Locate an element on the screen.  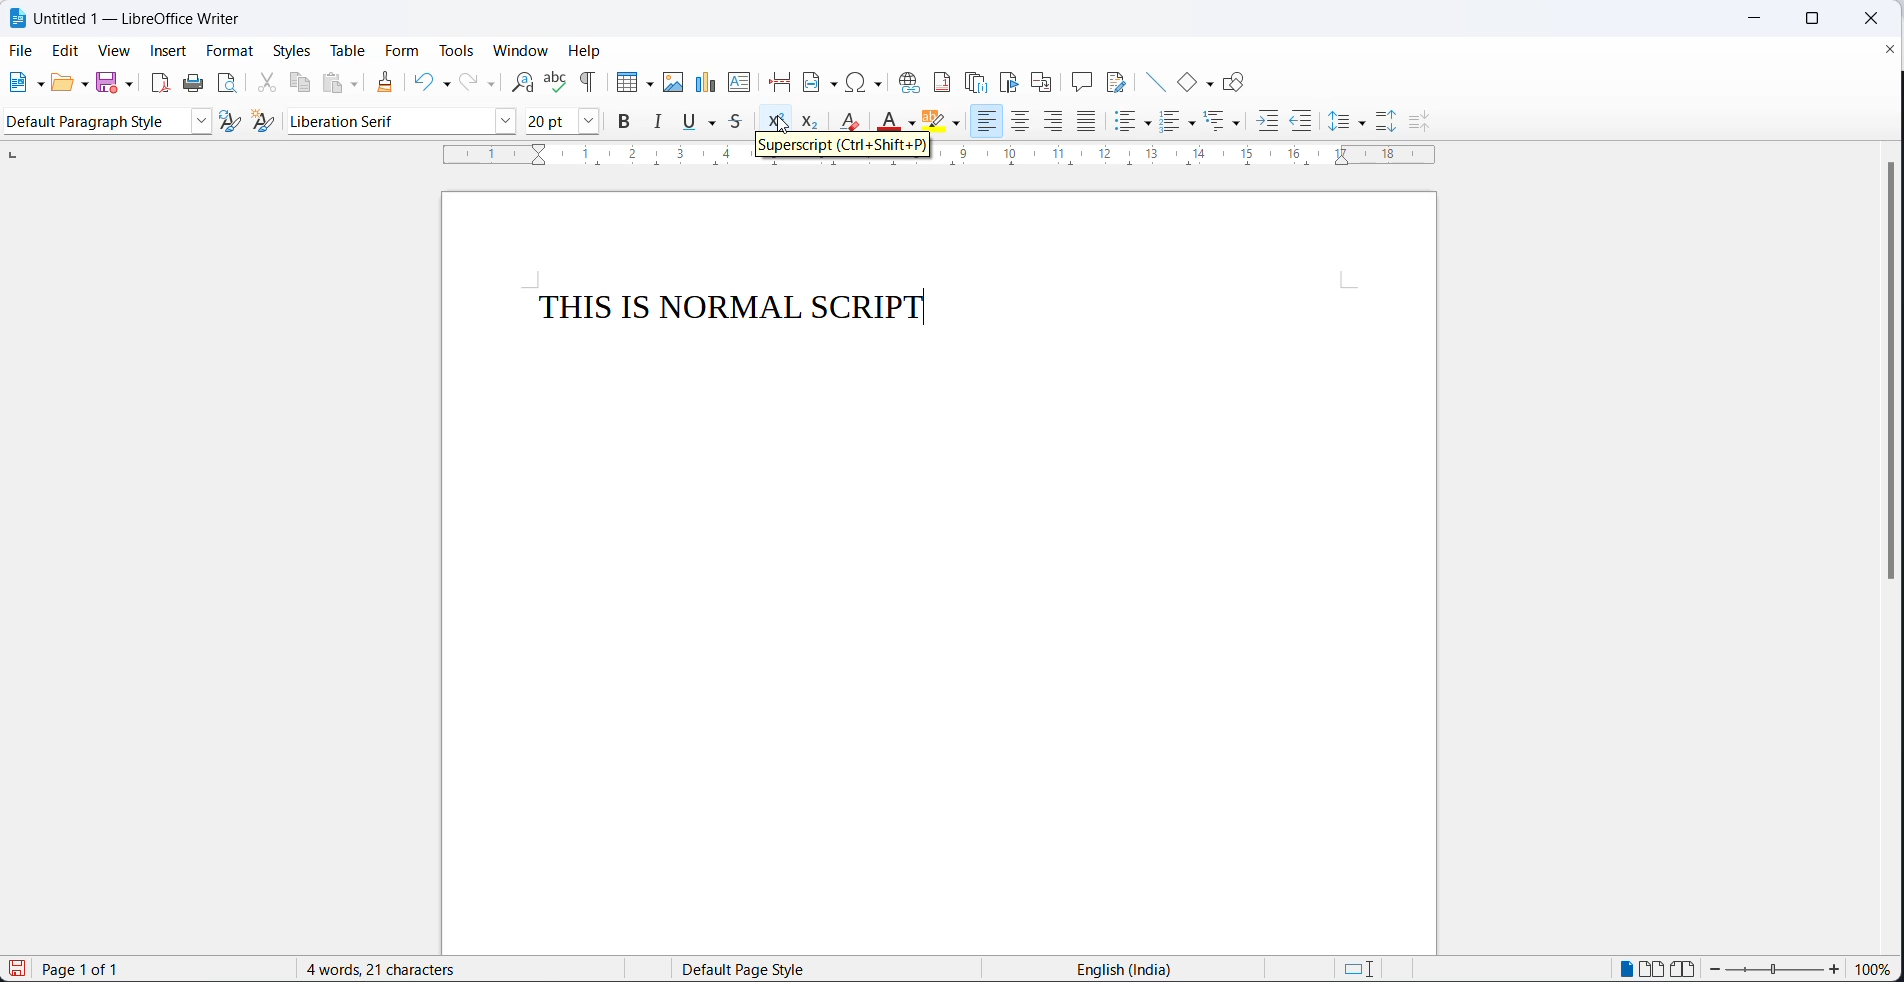
ruler is located at coordinates (929, 158).